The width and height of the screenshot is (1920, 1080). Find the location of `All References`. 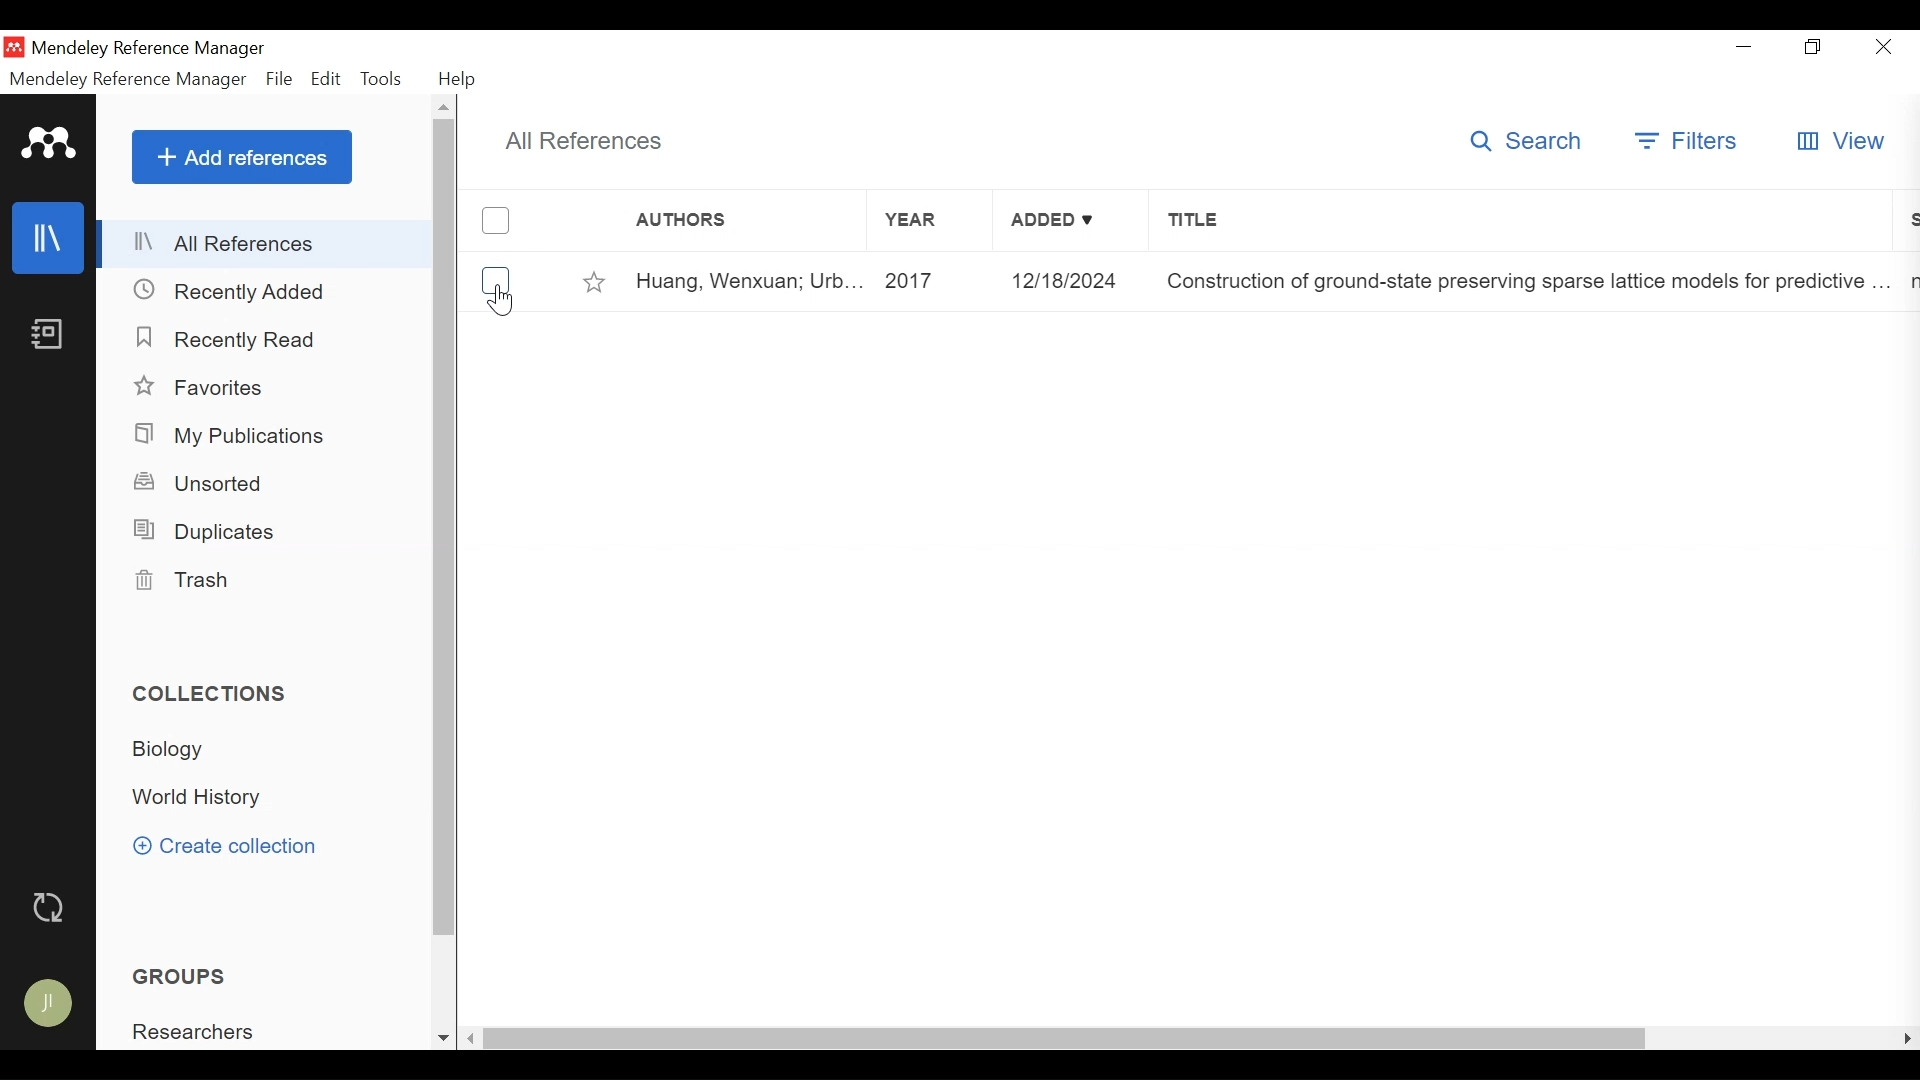

All References is located at coordinates (265, 245).